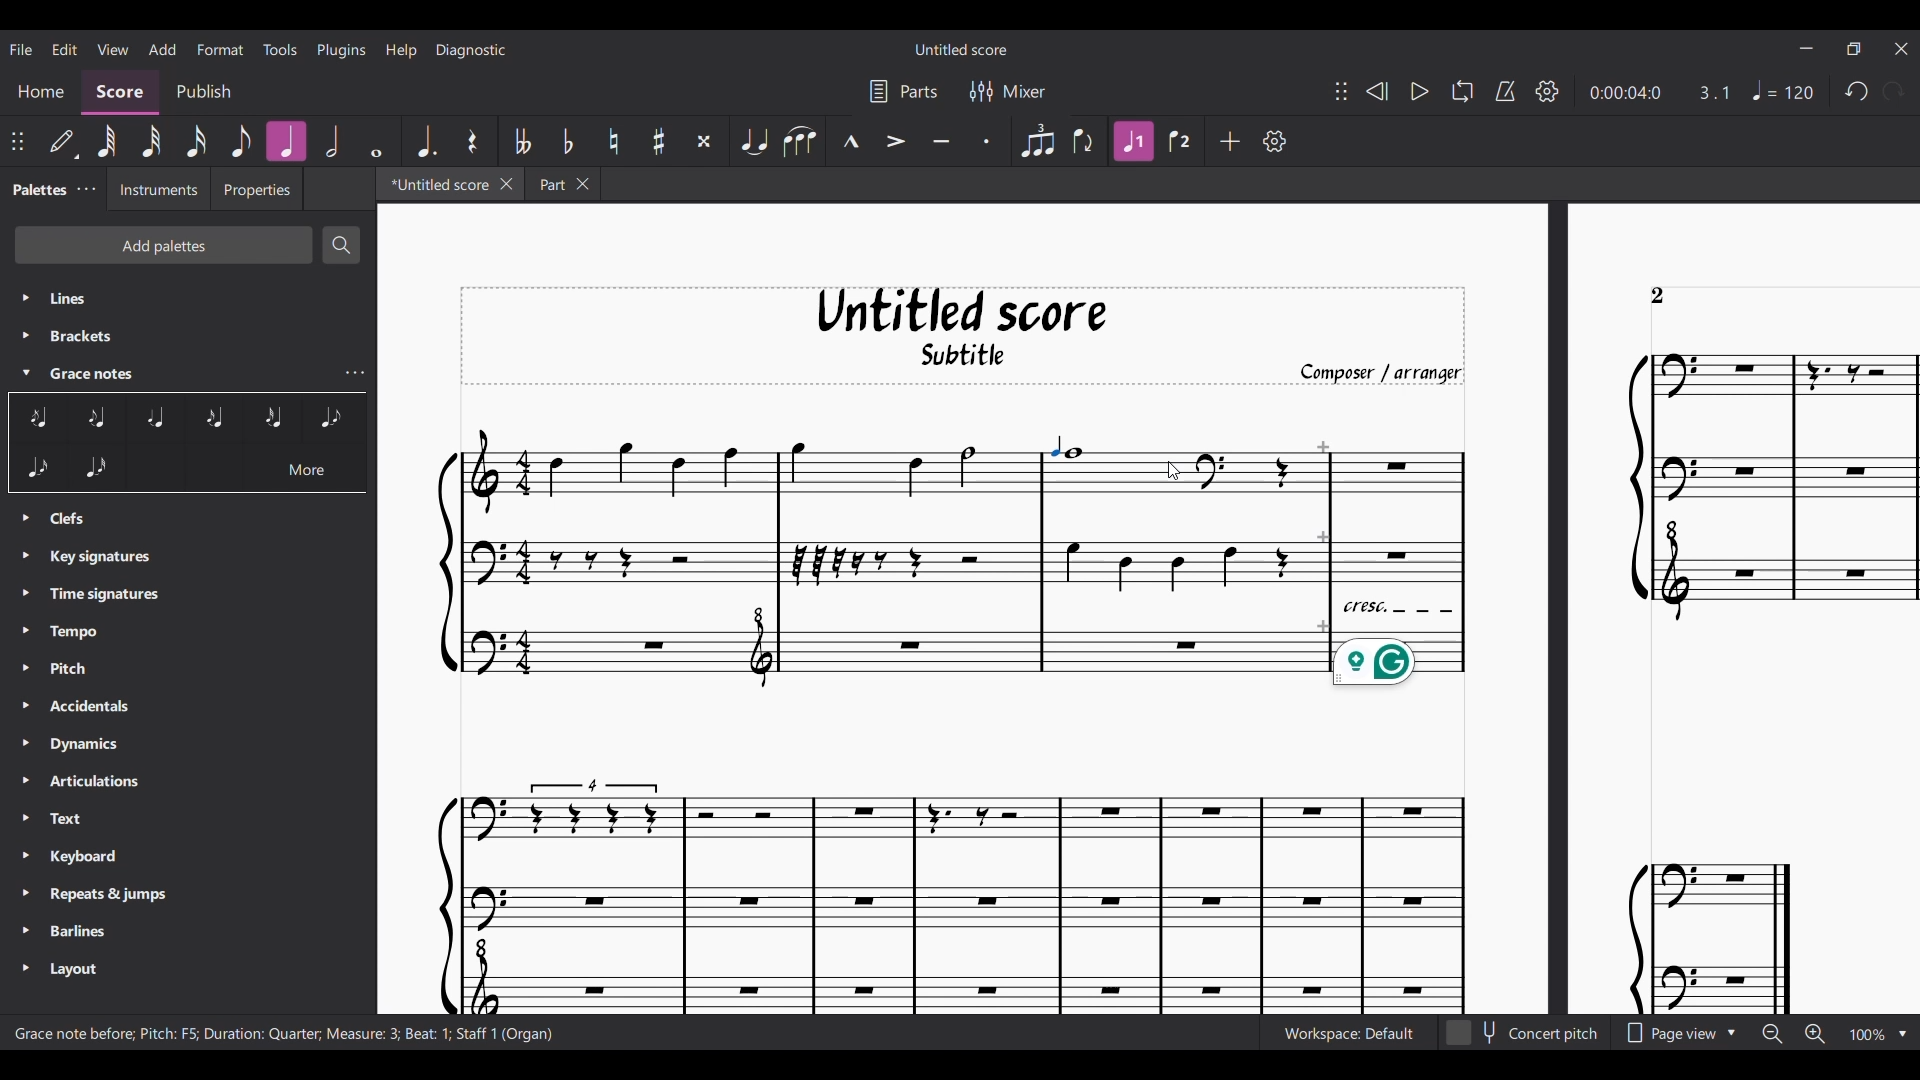  Describe the element at coordinates (1856, 92) in the screenshot. I see `Undo` at that location.